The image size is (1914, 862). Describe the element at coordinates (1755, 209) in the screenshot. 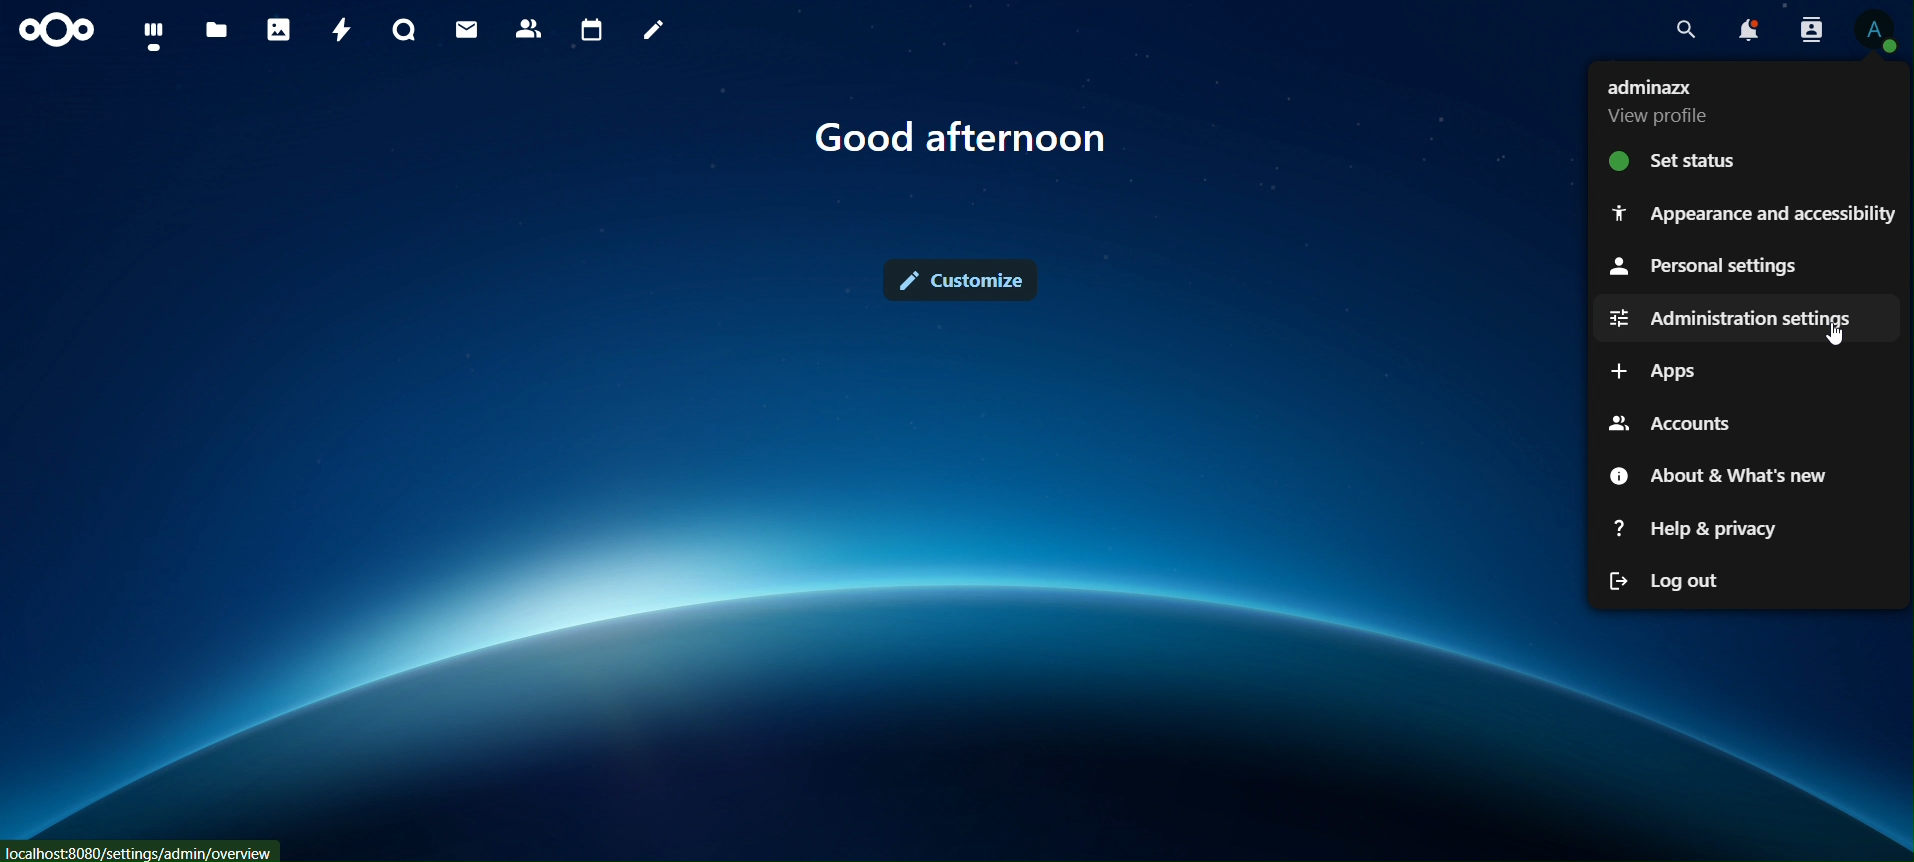

I see `appearance and accessibility` at that location.